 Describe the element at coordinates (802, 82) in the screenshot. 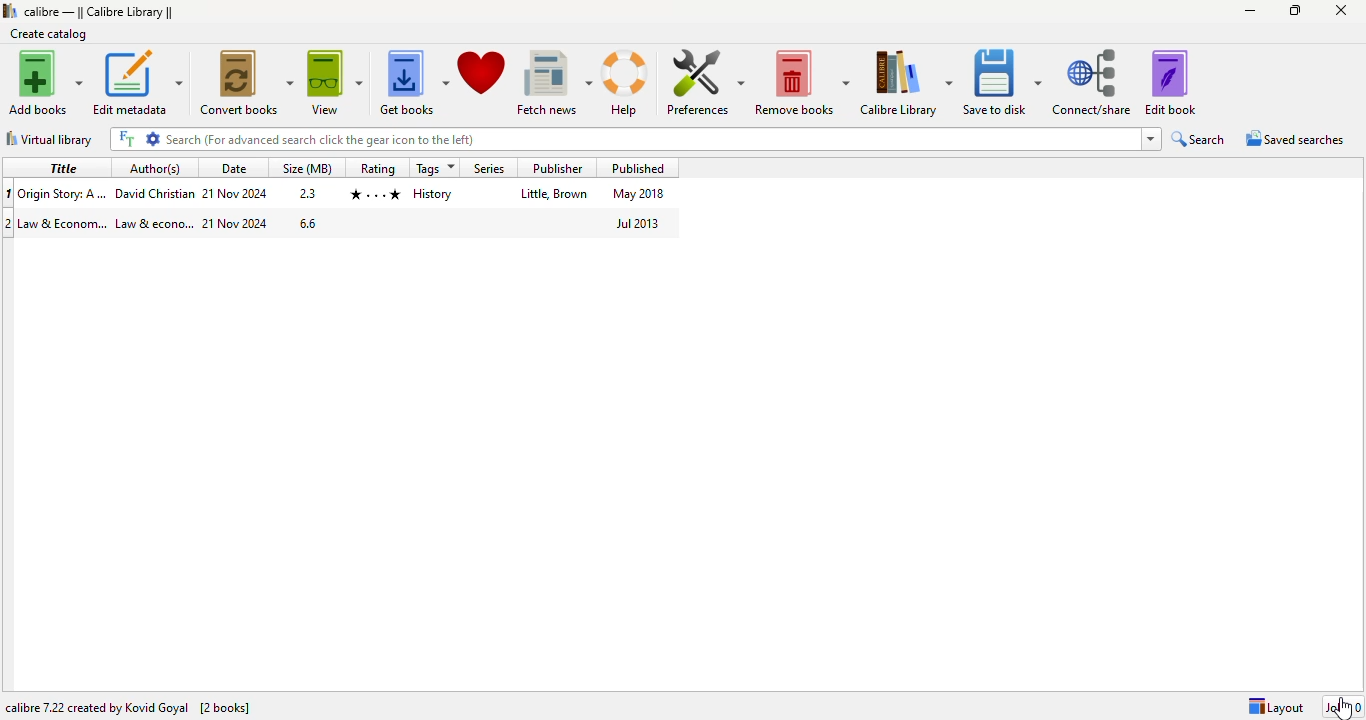

I see `remove books` at that location.